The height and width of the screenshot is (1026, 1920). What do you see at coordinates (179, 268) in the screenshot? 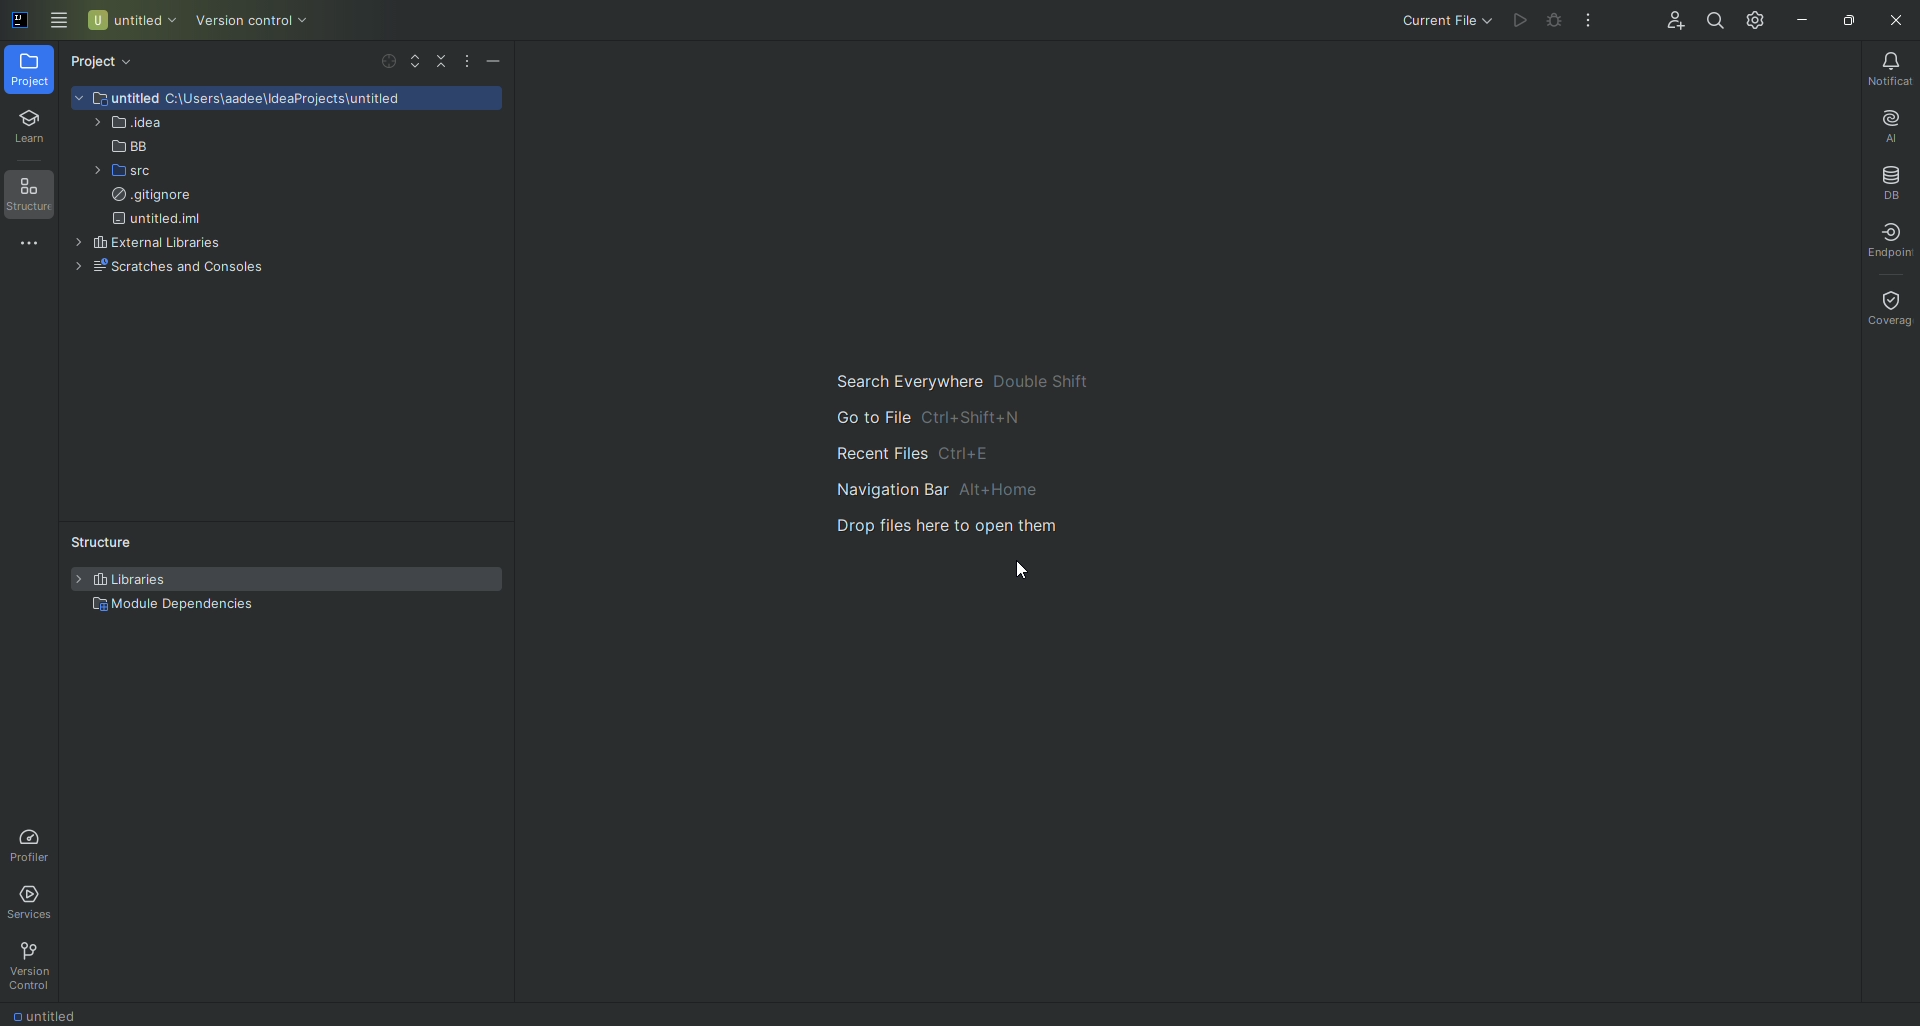
I see `Scratches and Console` at bounding box center [179, 268].